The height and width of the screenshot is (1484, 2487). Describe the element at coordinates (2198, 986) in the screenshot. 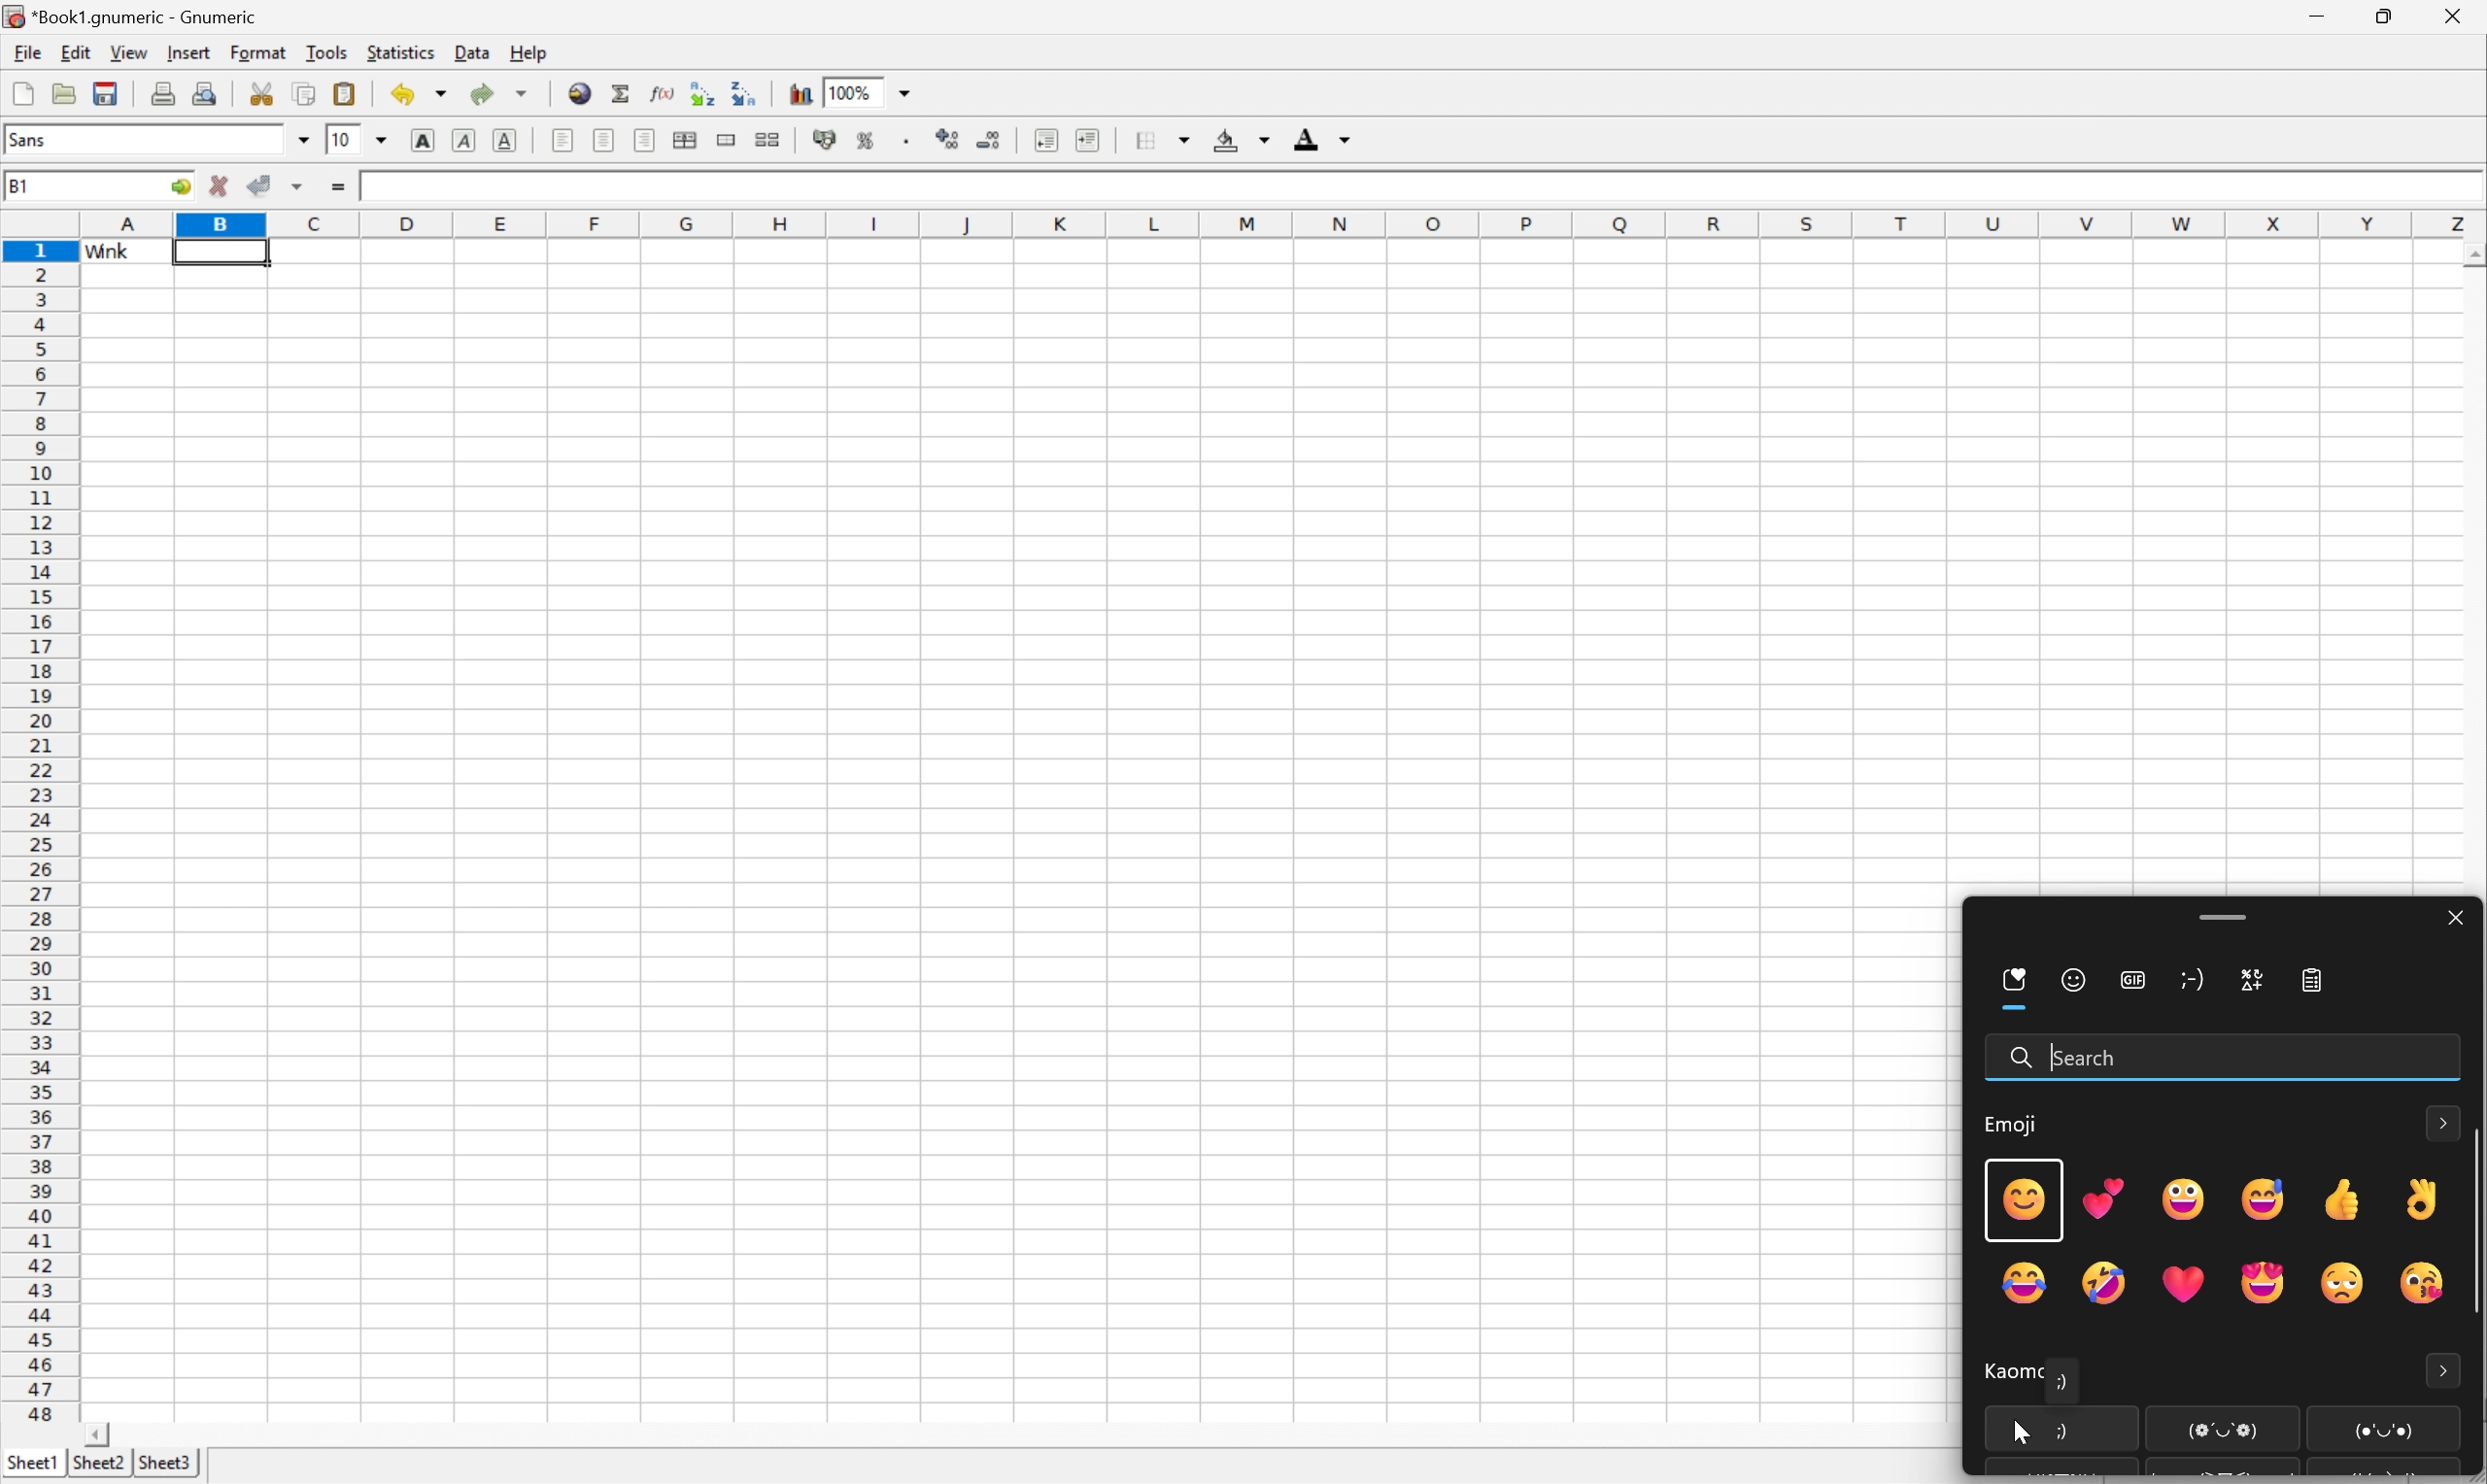

I see `kaomoji` at that location.